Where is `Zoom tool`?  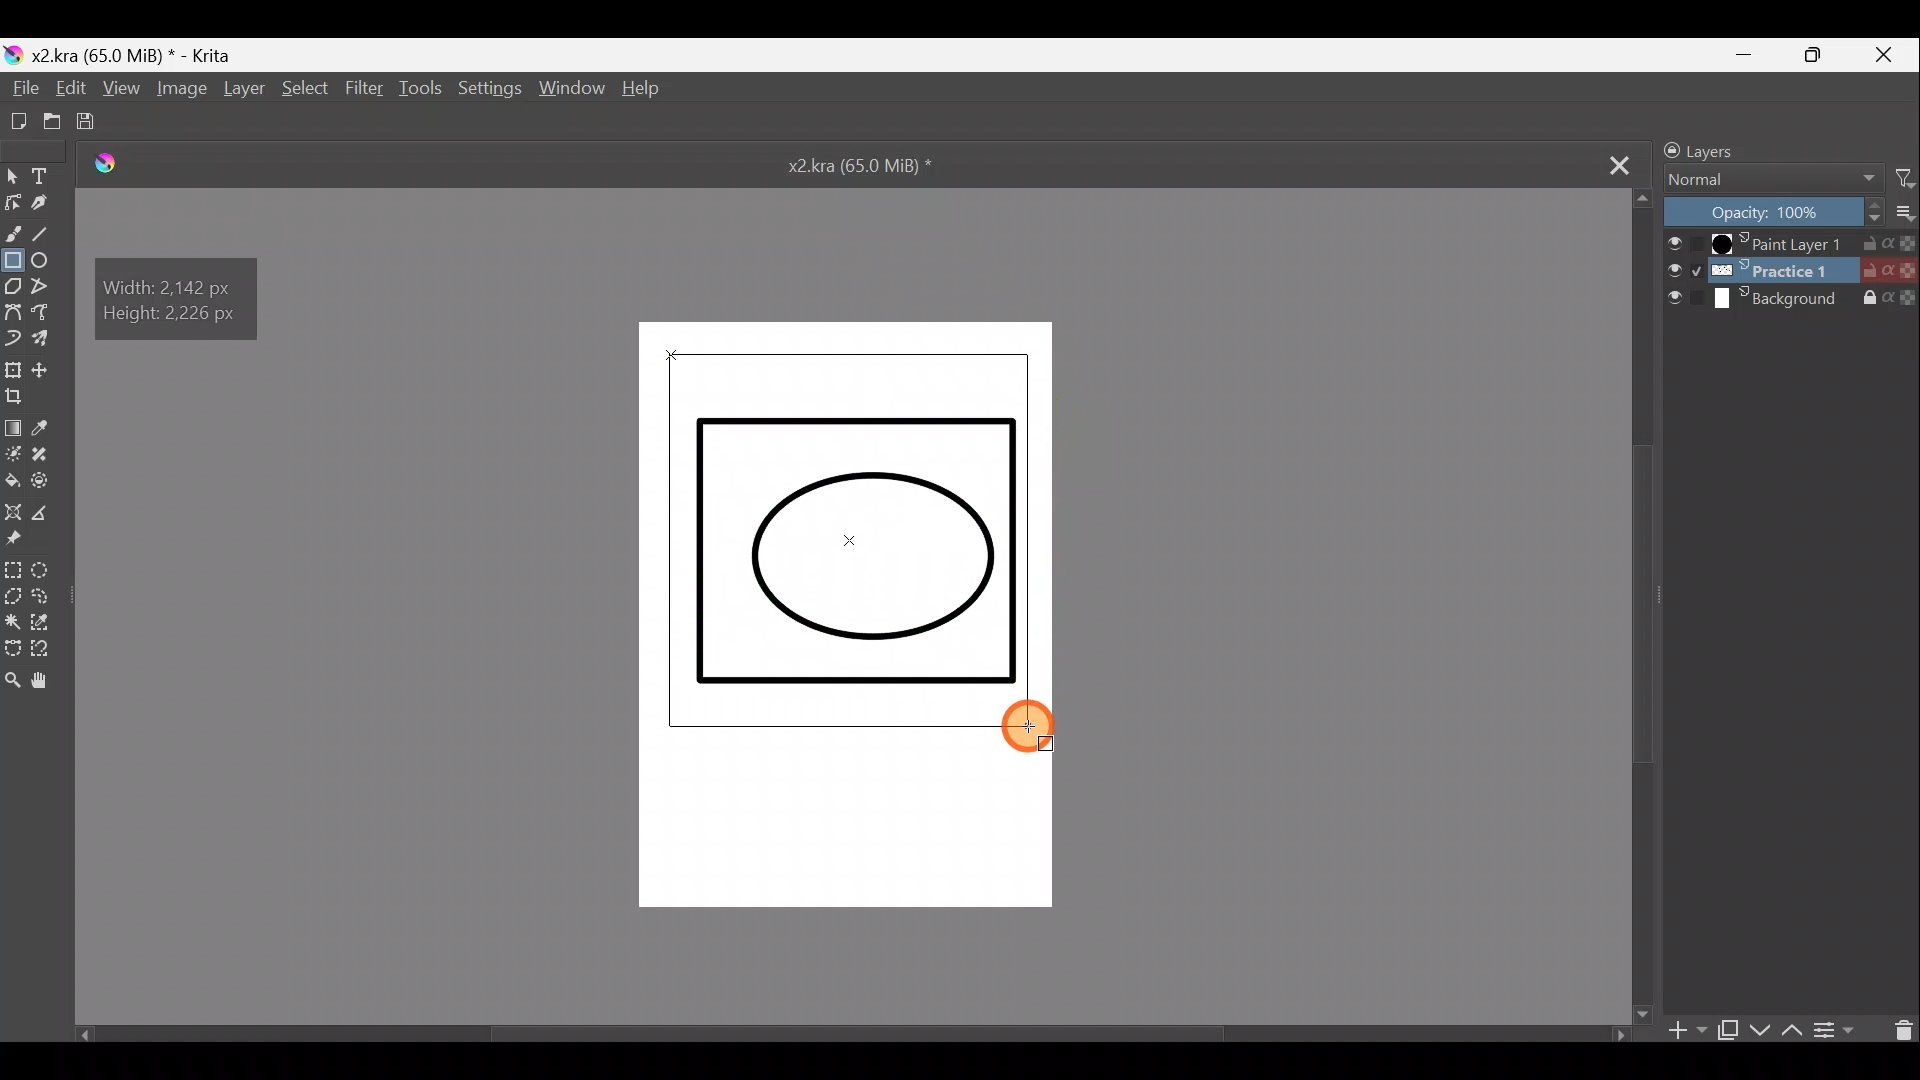
Zoom tool is located at coordinates (12, 677).